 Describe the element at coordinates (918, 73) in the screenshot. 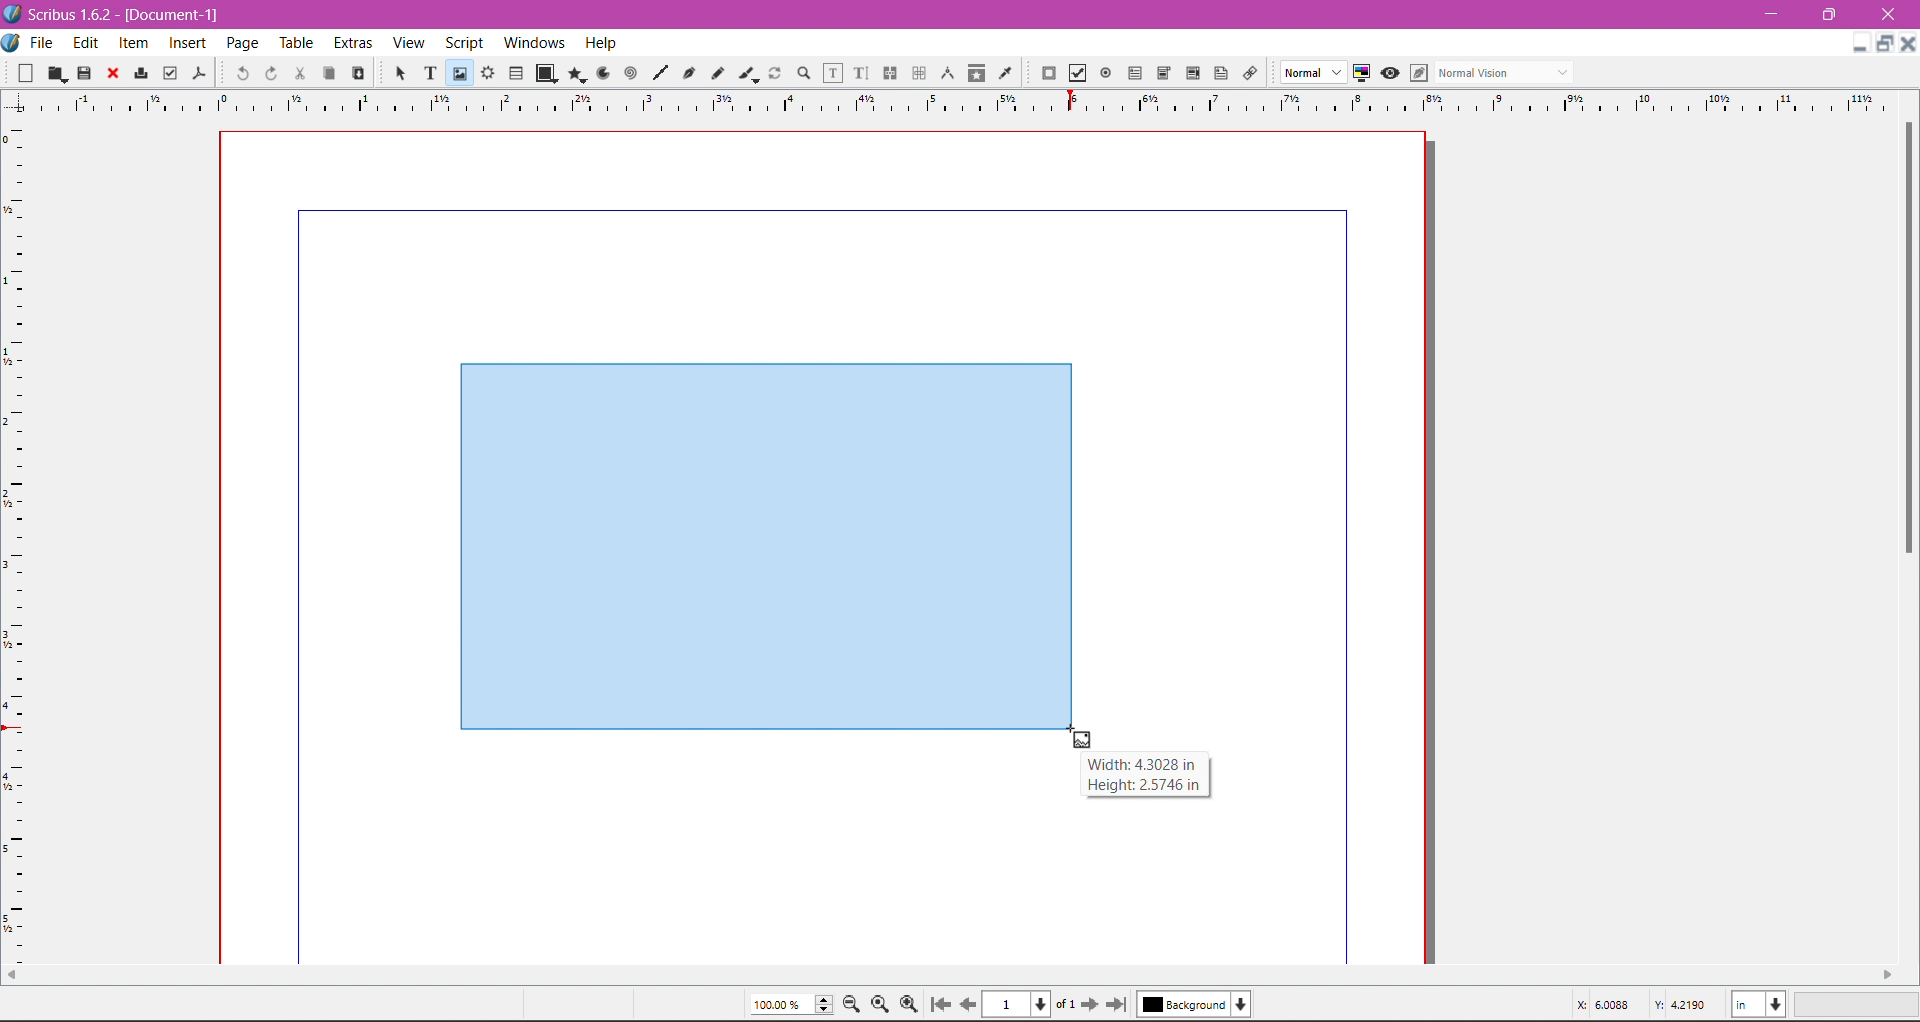

I see `Unlink Text Frames` at that location.